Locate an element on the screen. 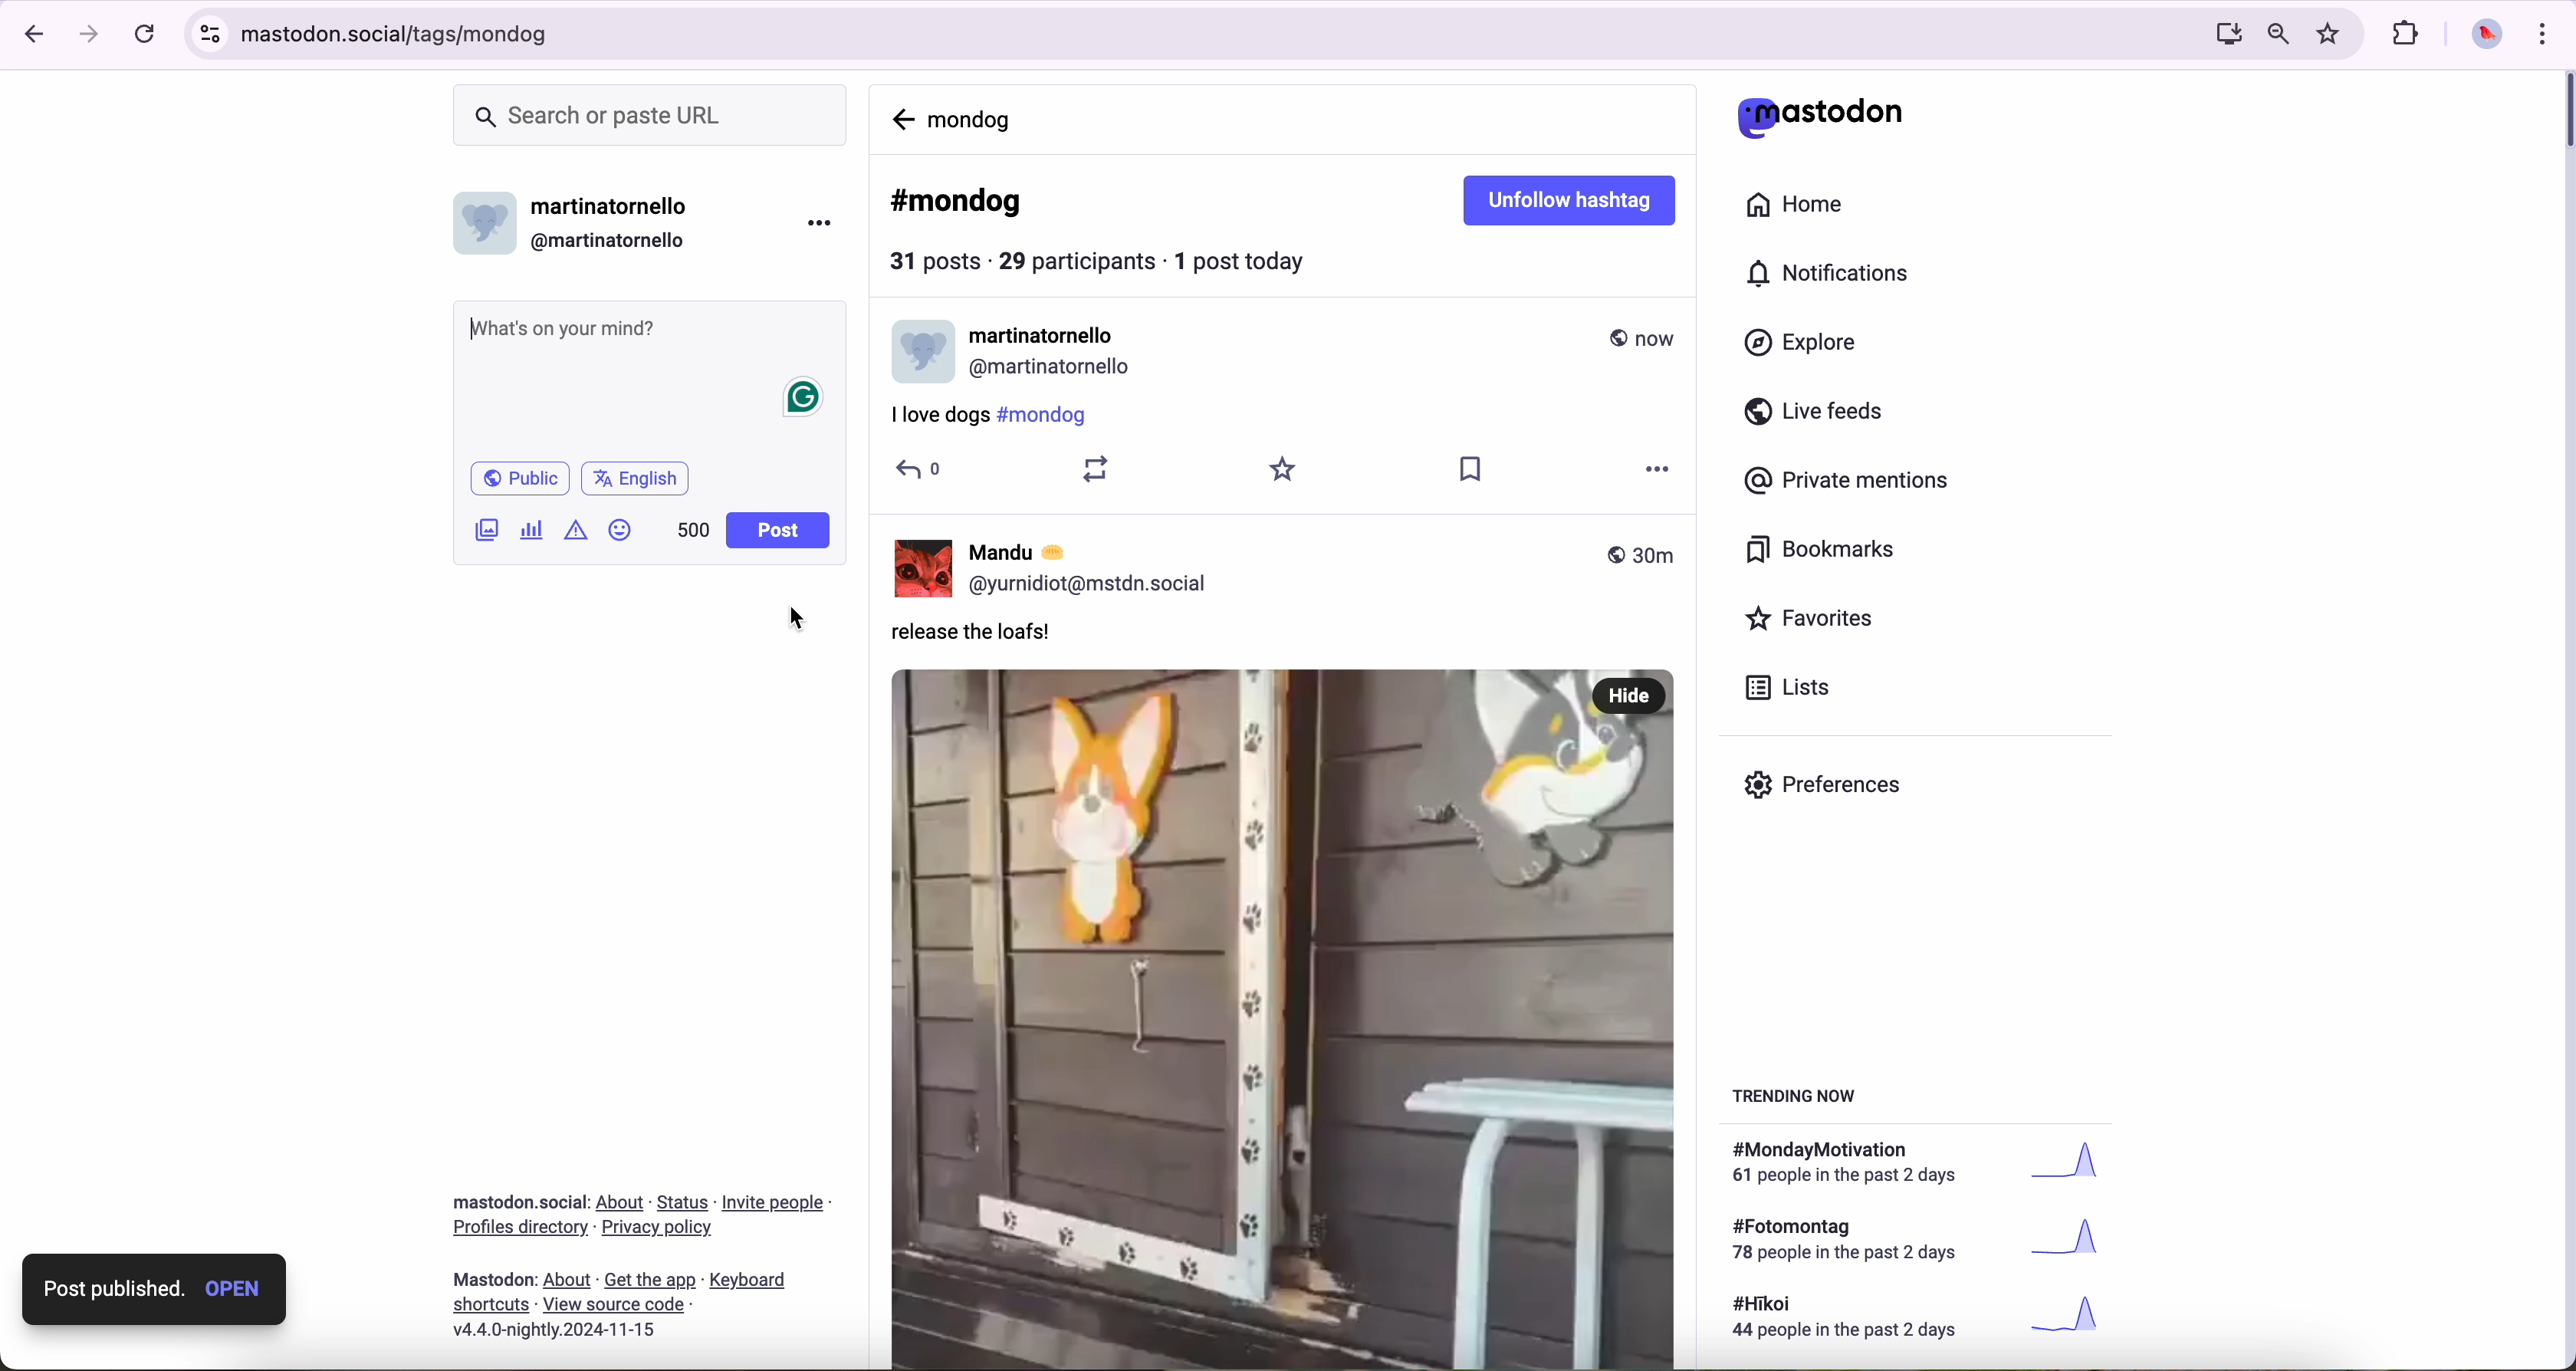 Image resolution: width=2576 pixels, height=1371 pixels. screen is located at coordinates (2223, 35).